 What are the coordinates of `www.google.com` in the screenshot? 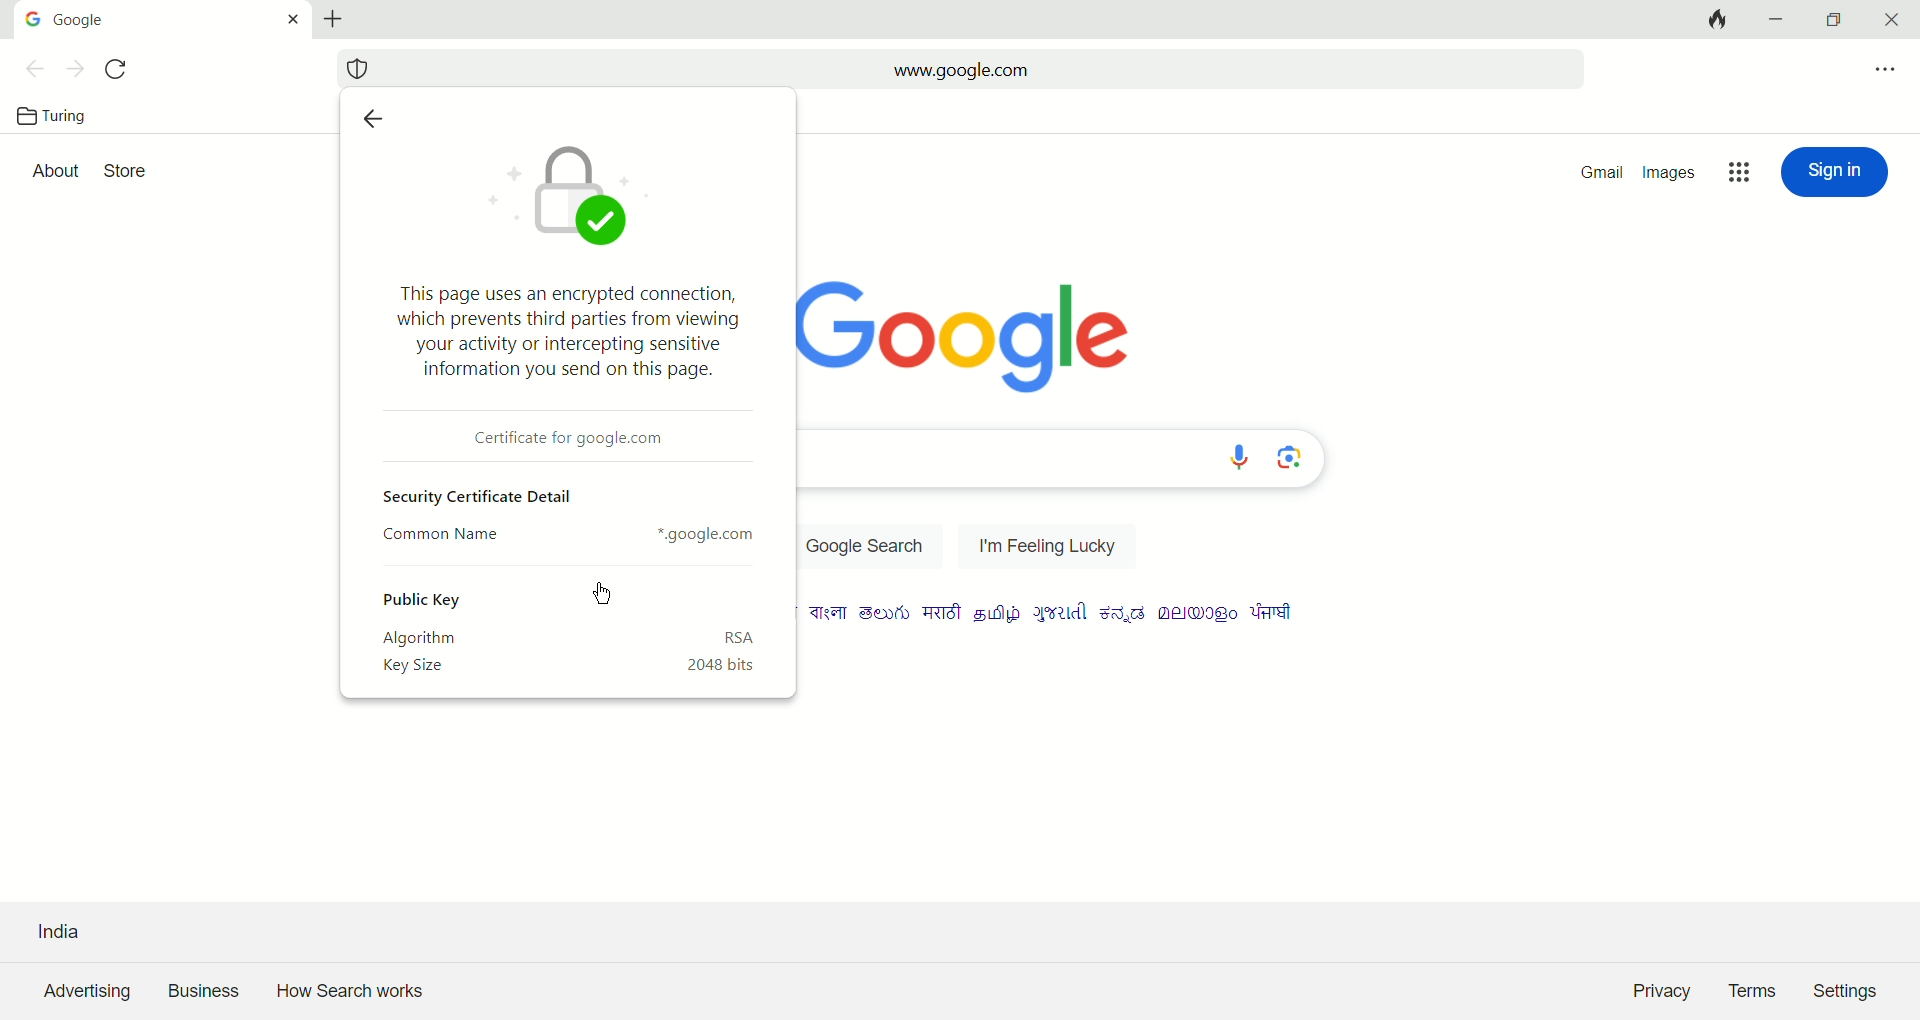 It's located at (959, 70).